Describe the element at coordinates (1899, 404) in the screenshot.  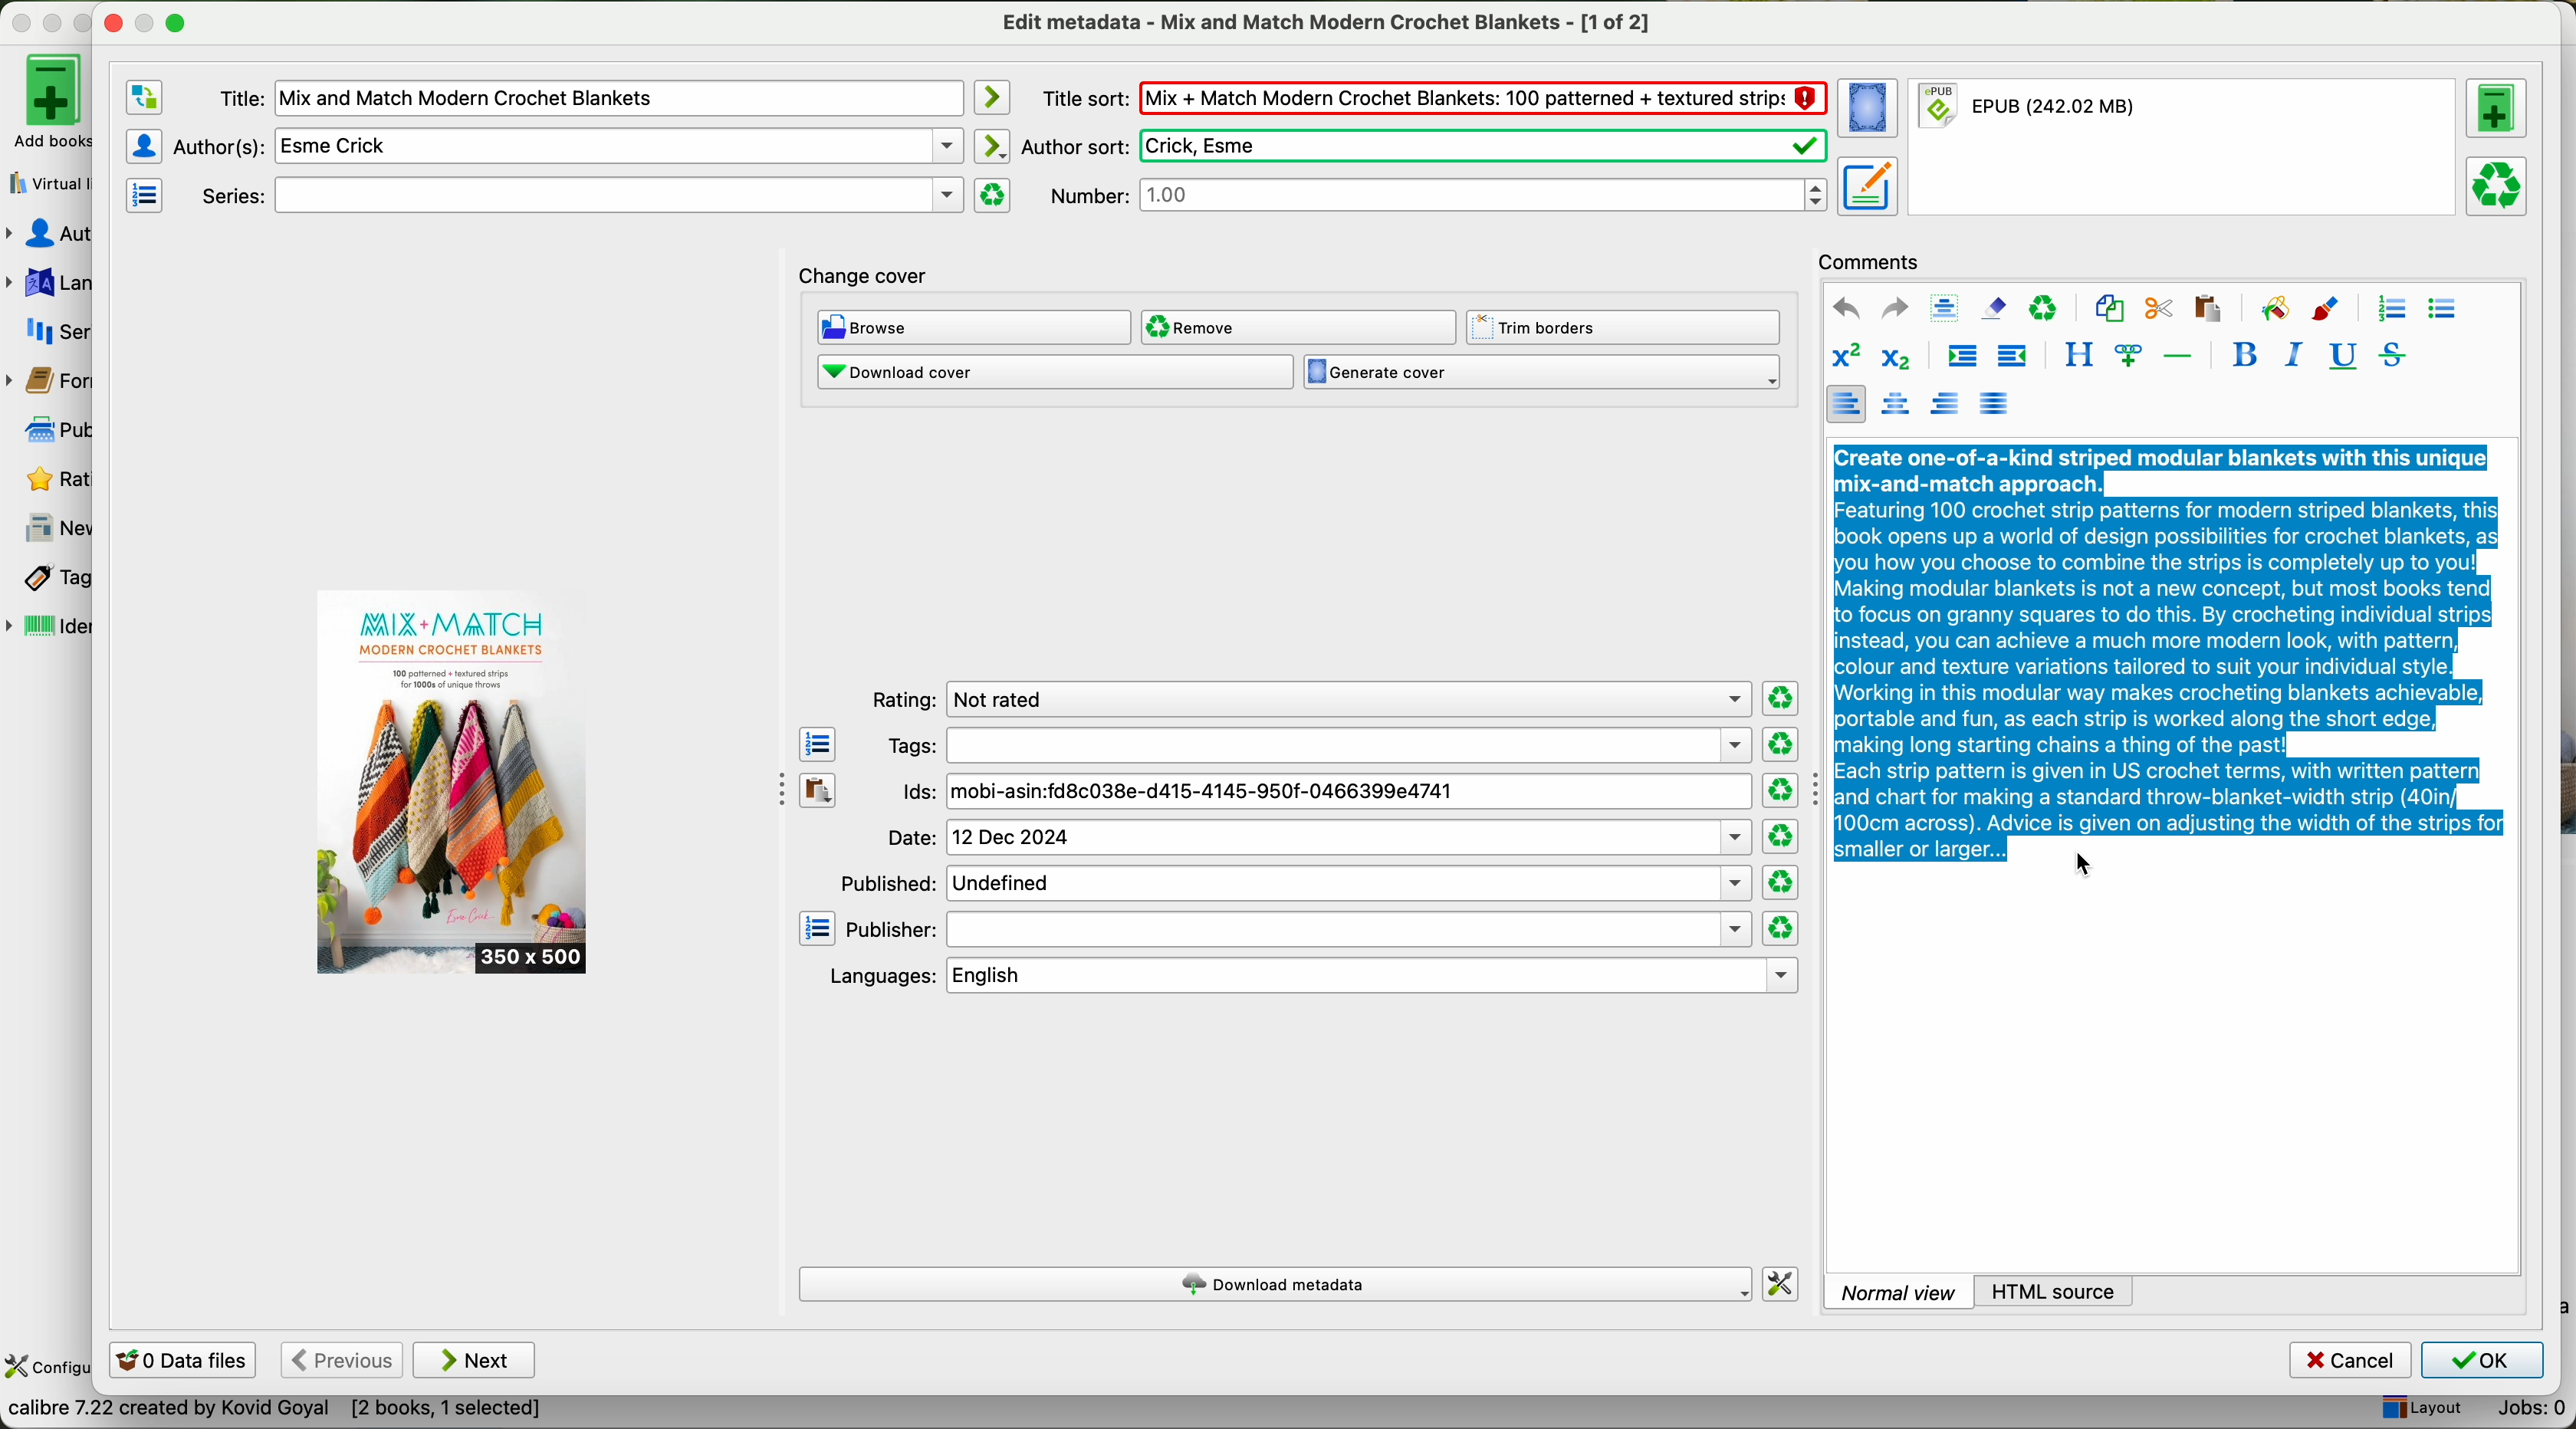
I see `align center` at that location.